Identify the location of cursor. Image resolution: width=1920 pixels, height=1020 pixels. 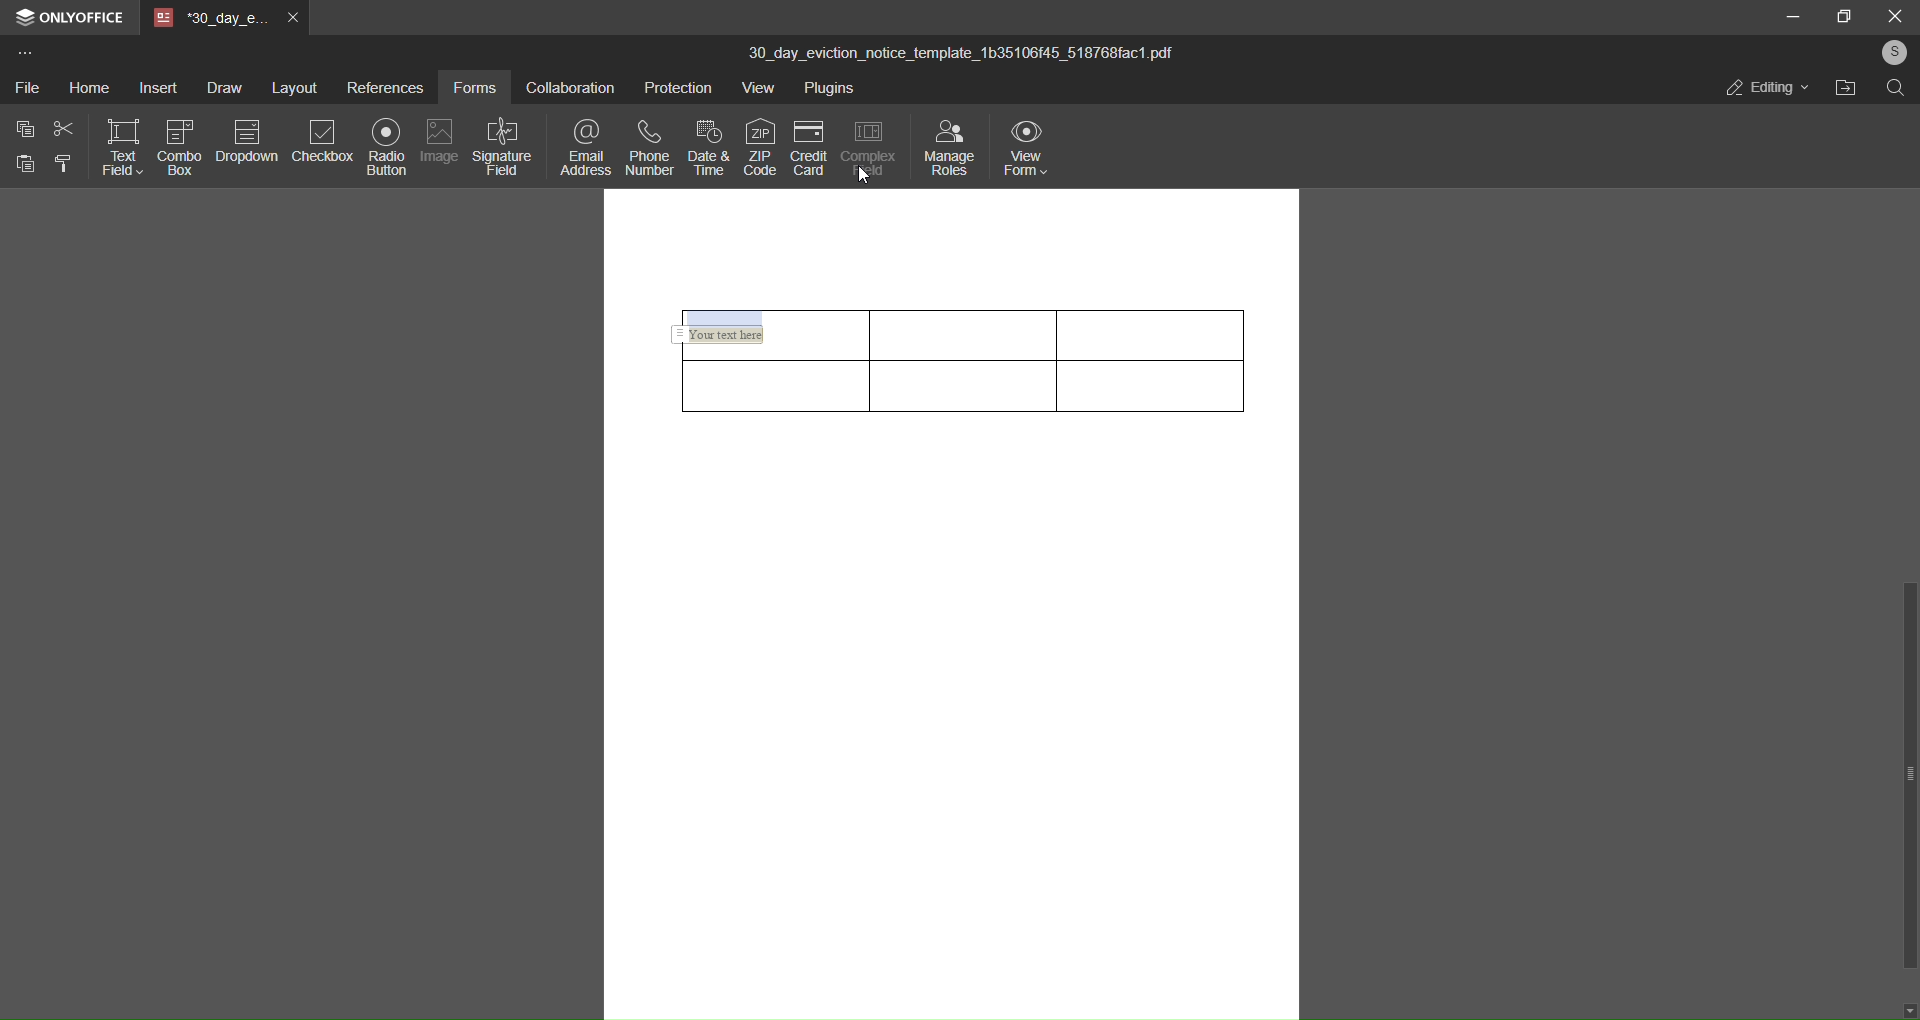
(865, 177).